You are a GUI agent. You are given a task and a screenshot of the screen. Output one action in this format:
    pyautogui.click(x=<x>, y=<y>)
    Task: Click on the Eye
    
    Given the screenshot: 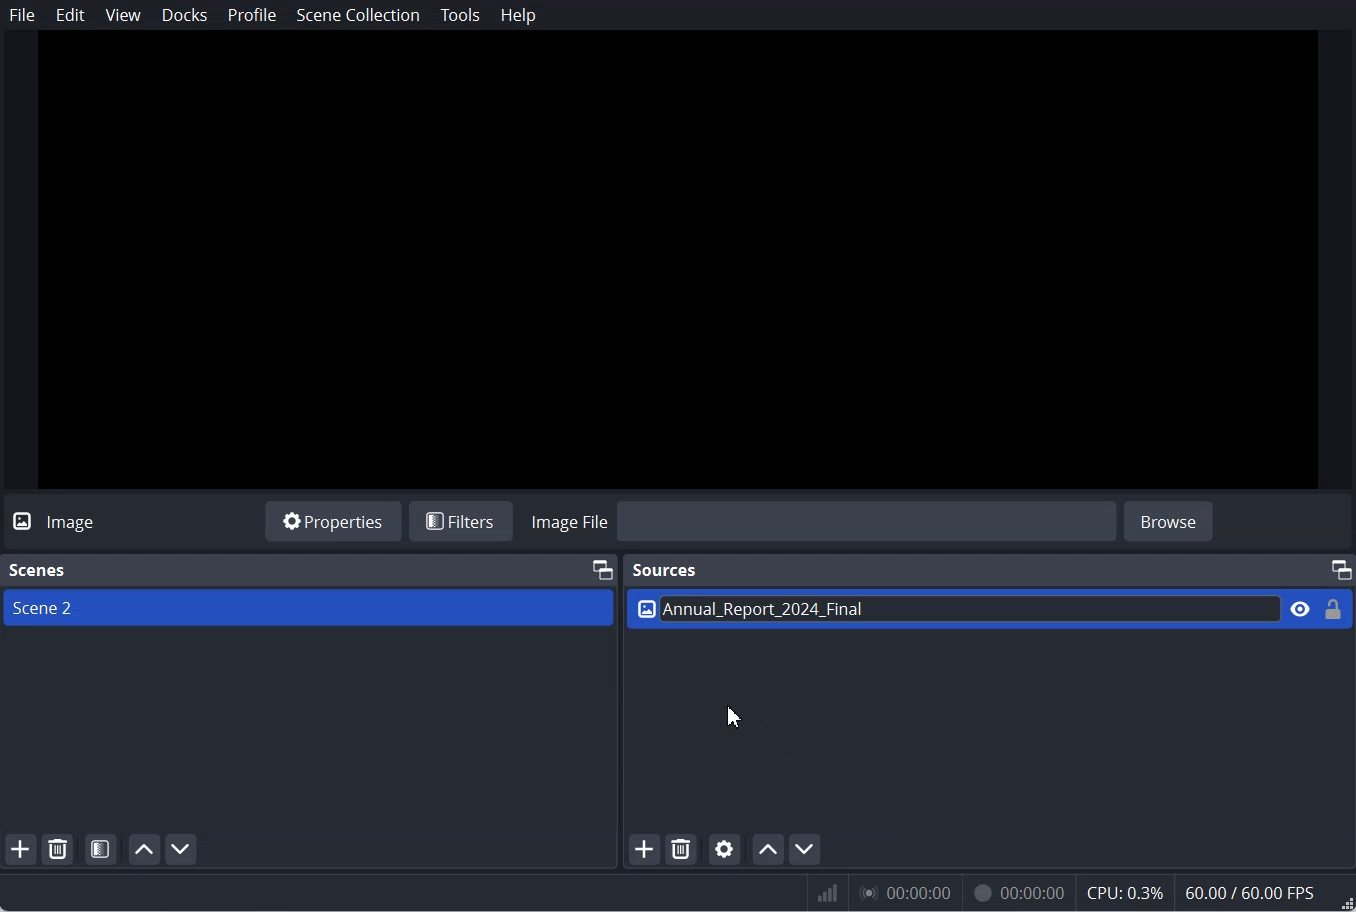 What is the action you would take?
    pyautogui.click(x=1300, y=608)
    